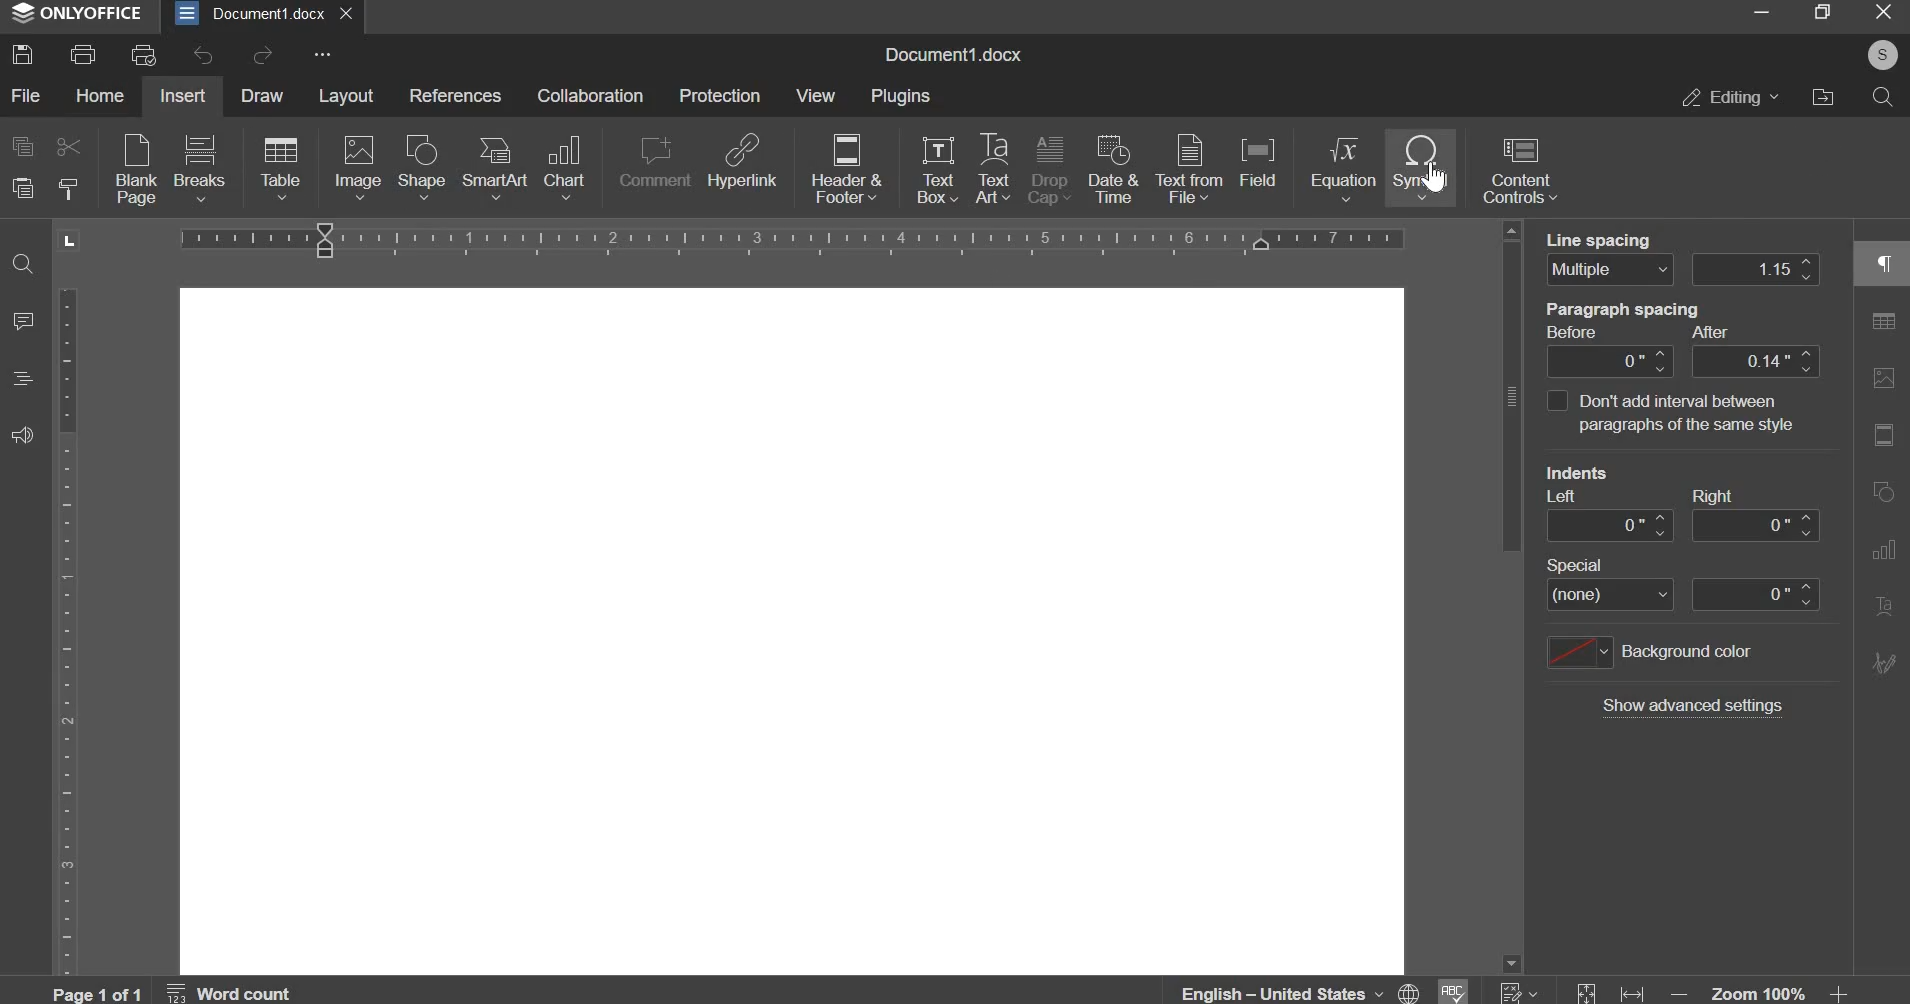 The height and width of the screenshot is (1004, 1910). I want to click on insert, so click(182, 94).